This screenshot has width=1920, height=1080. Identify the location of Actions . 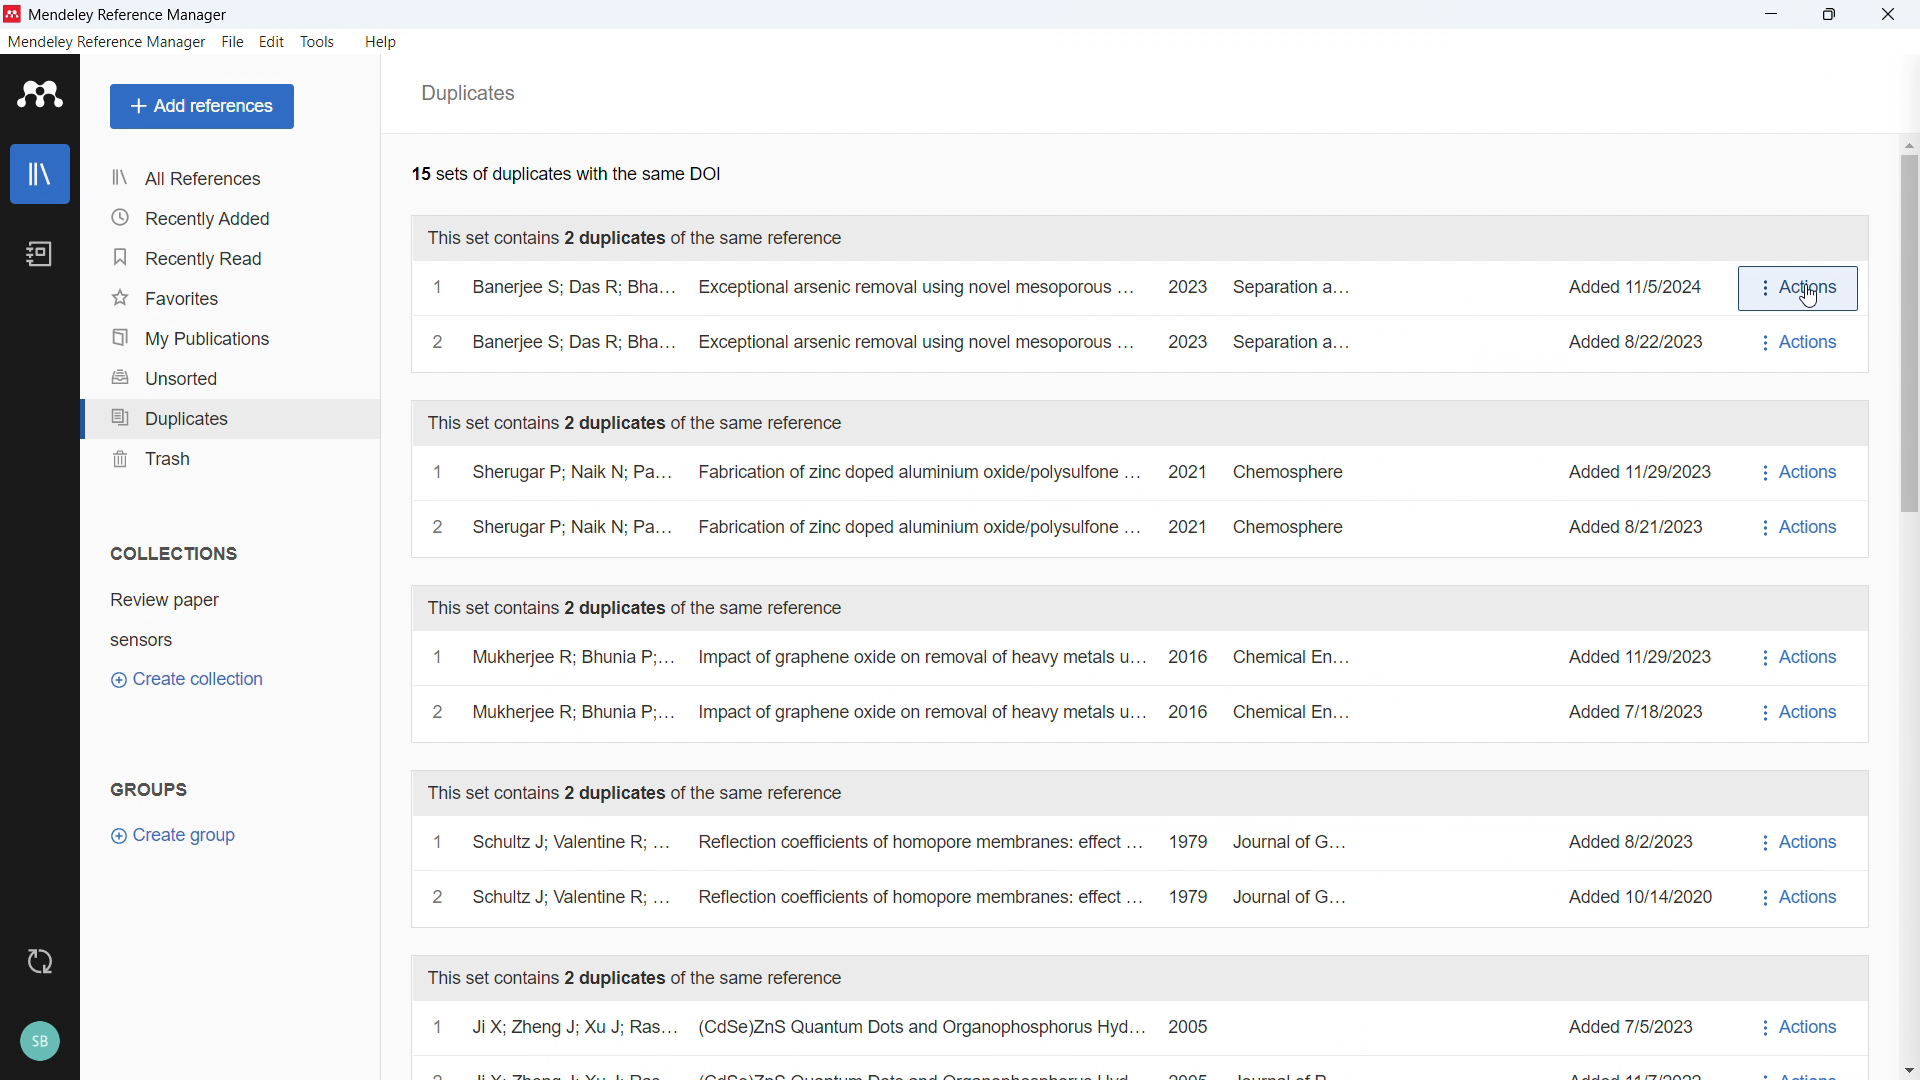
(1793, 496).